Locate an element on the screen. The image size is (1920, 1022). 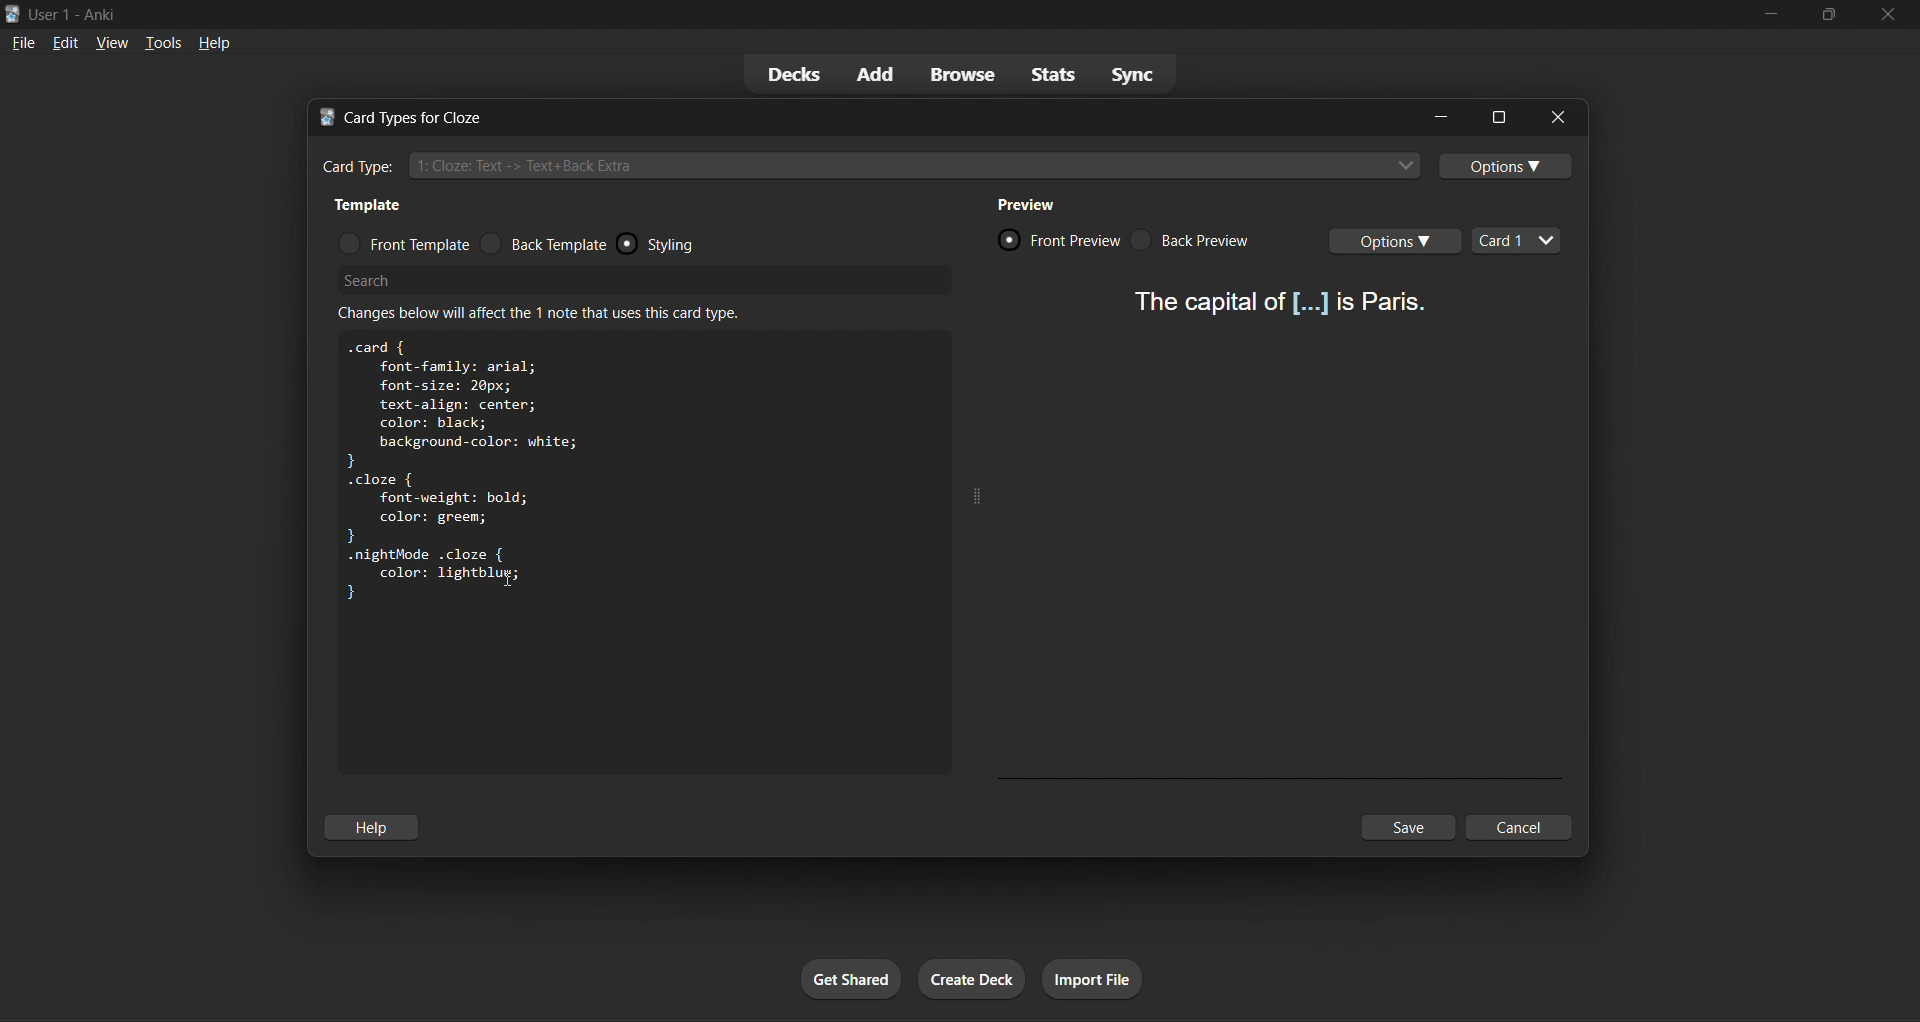
text cursor is located at coordinates (510, 580).